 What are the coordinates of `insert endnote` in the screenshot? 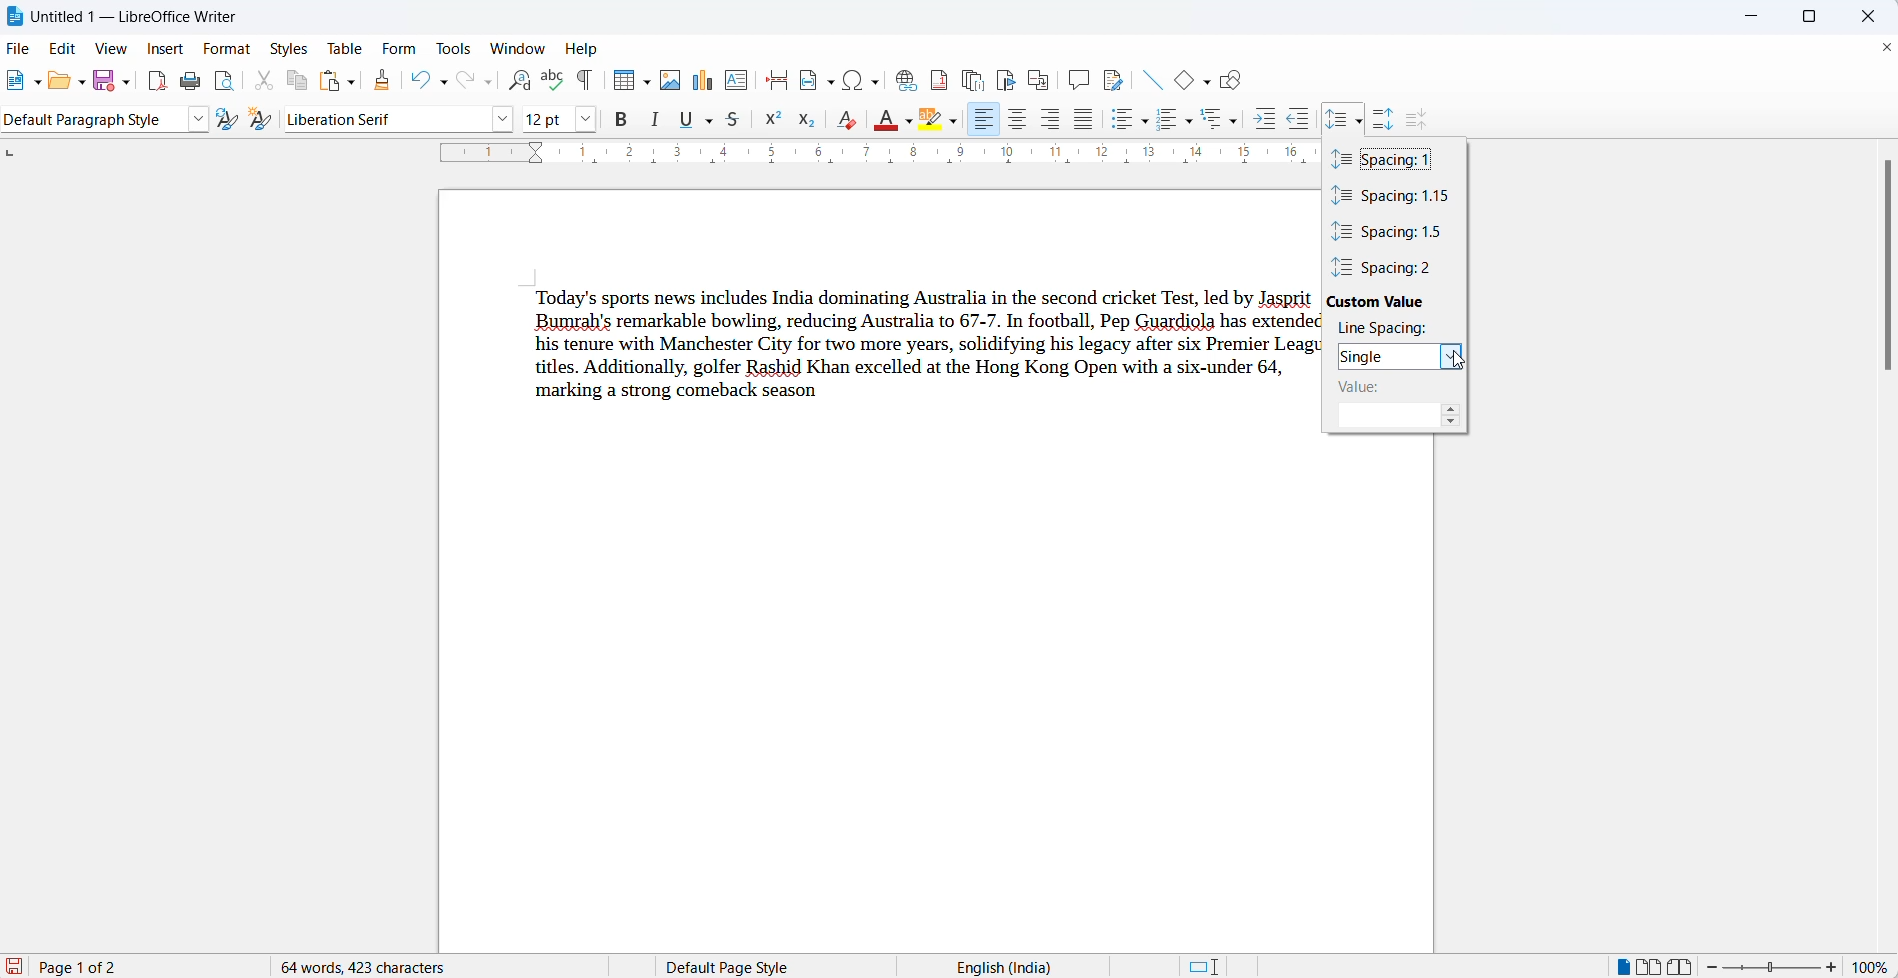 It's located at (970, 77).